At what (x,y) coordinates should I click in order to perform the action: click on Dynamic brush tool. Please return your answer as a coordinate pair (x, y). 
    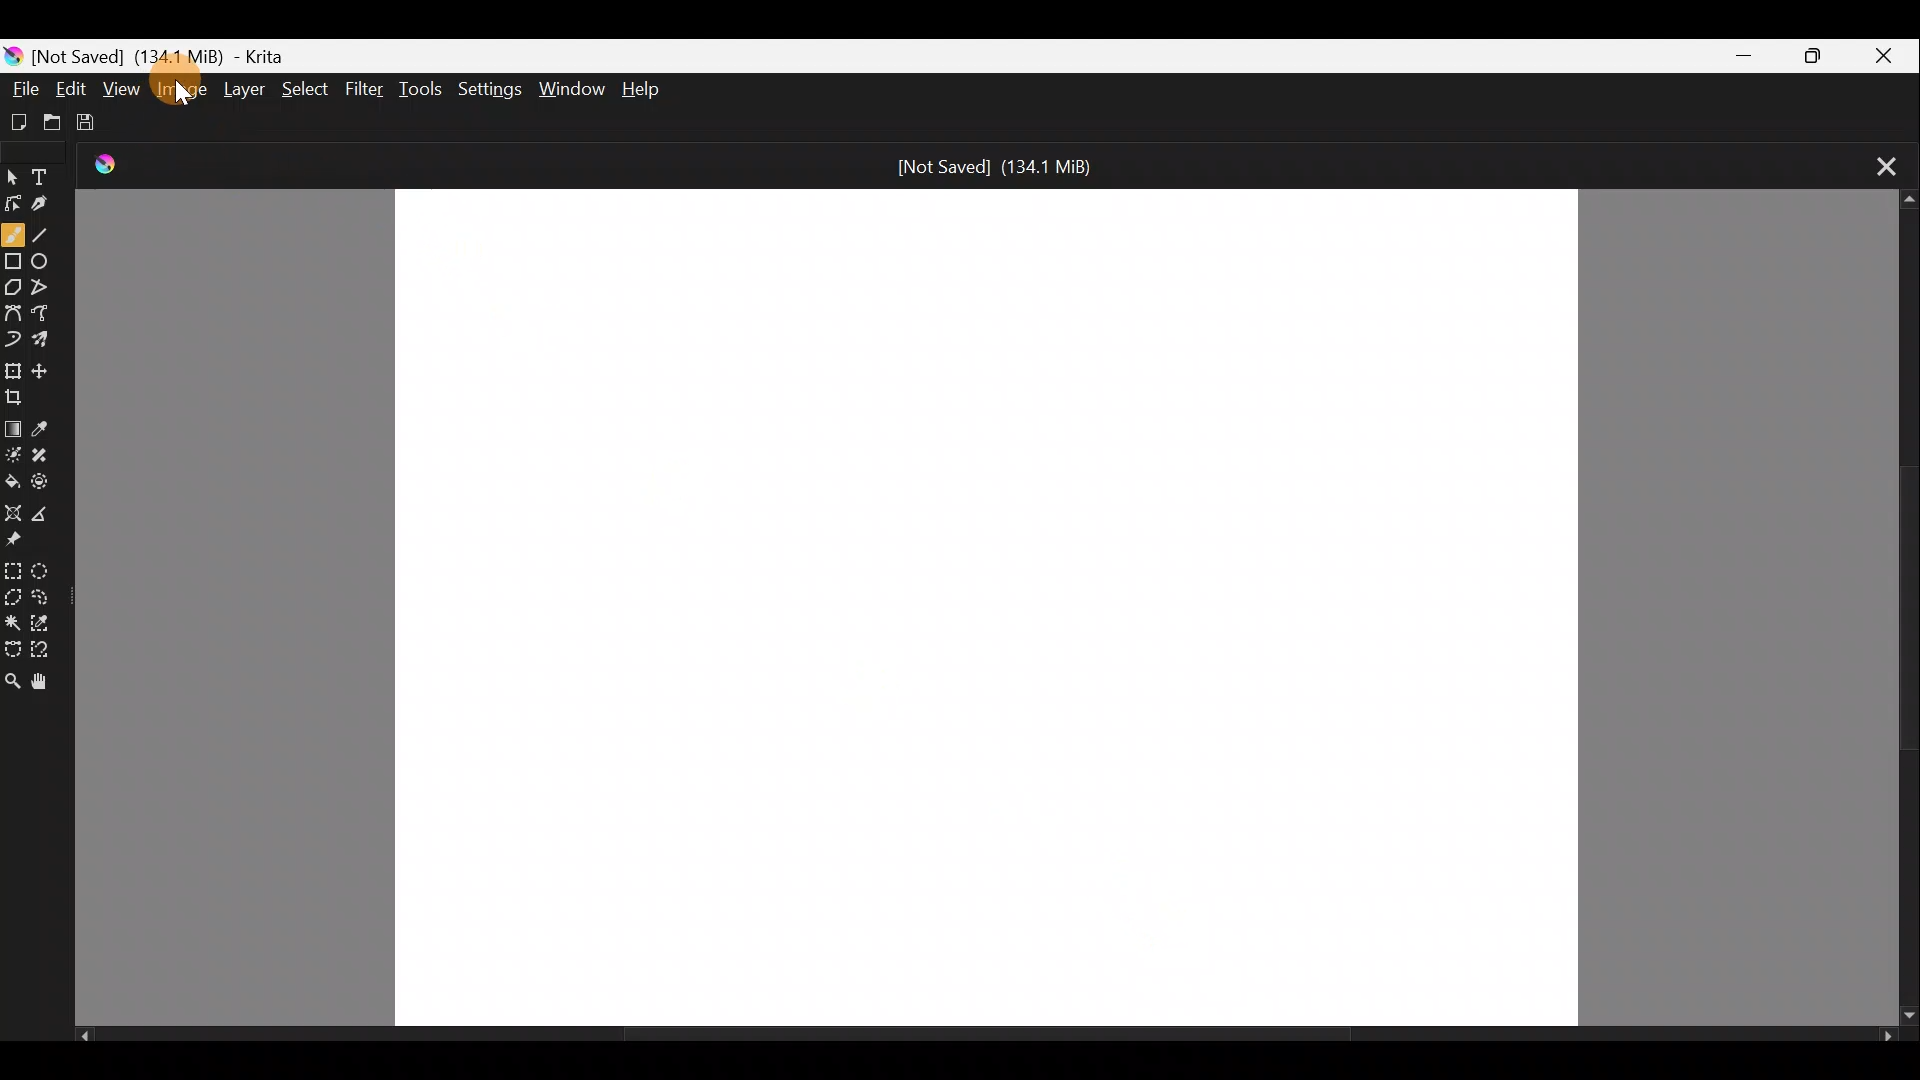
    Looking at the image, I should click on (13, 338).